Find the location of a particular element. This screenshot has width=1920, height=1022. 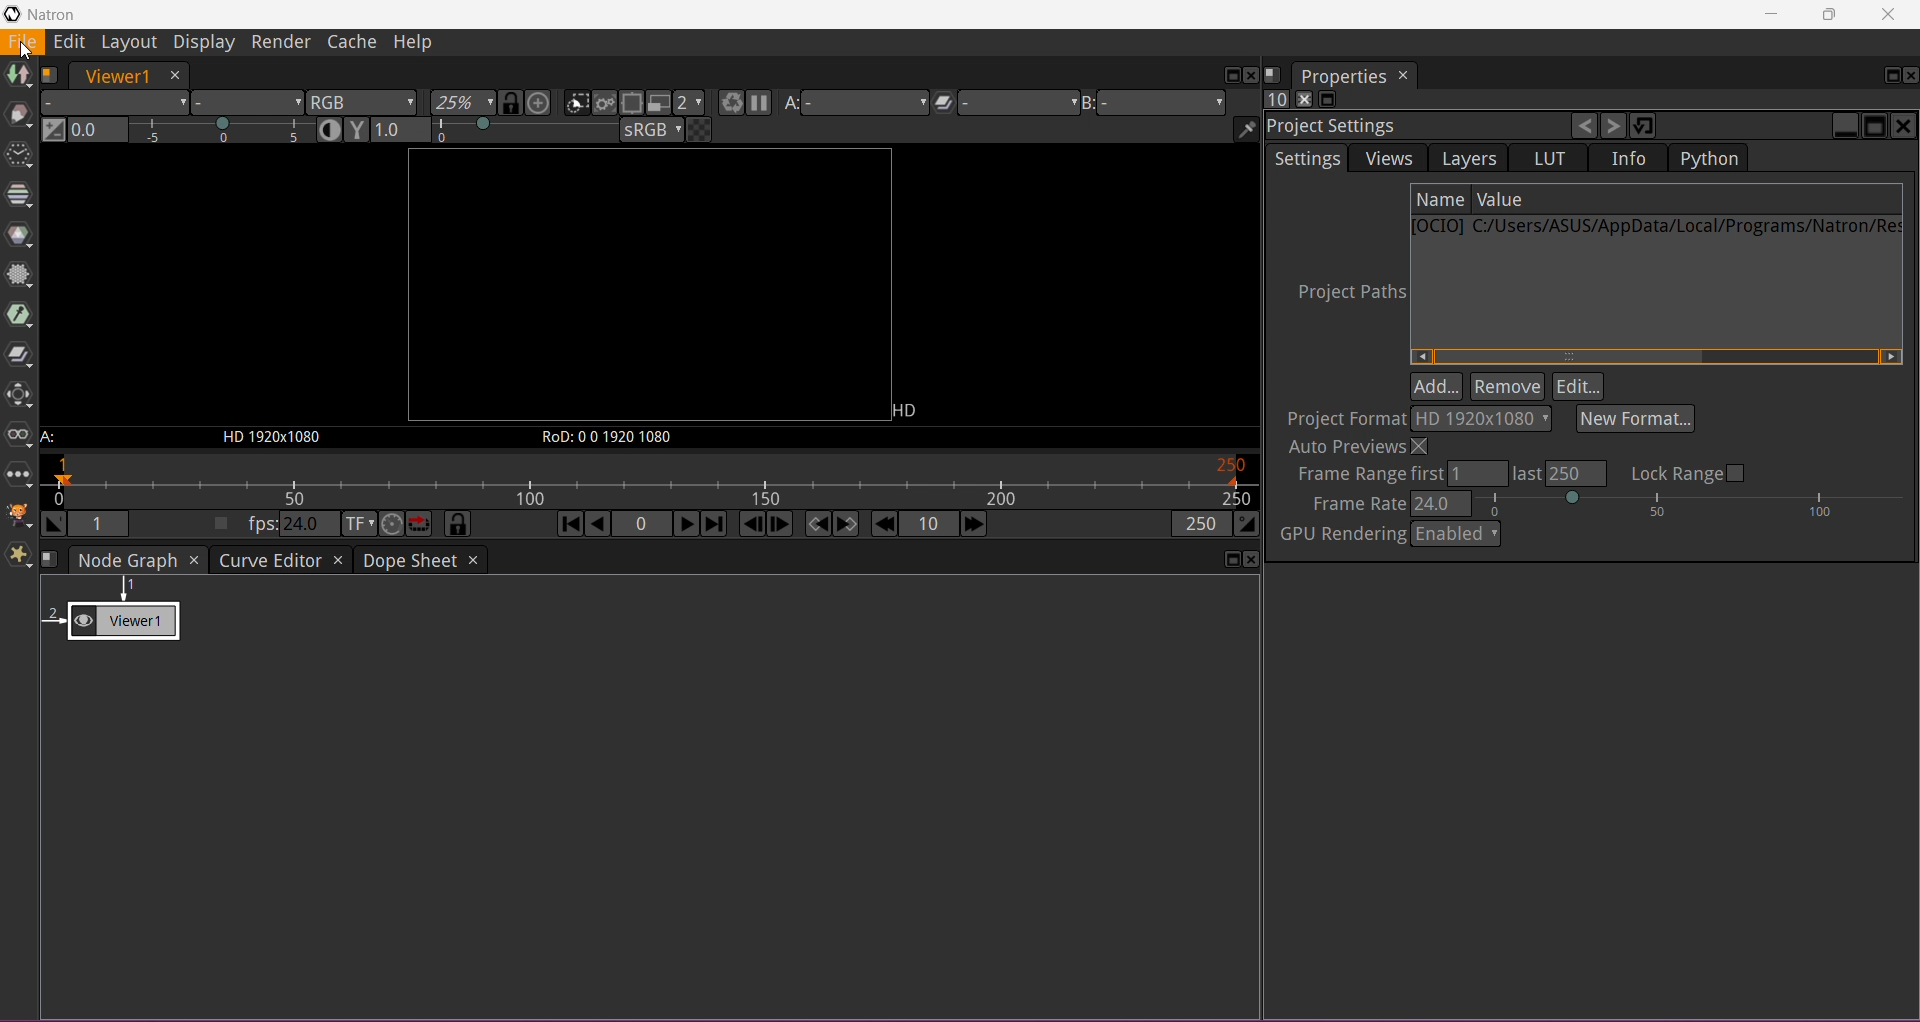

Dope Sheet is located at coordinates (409, 562).